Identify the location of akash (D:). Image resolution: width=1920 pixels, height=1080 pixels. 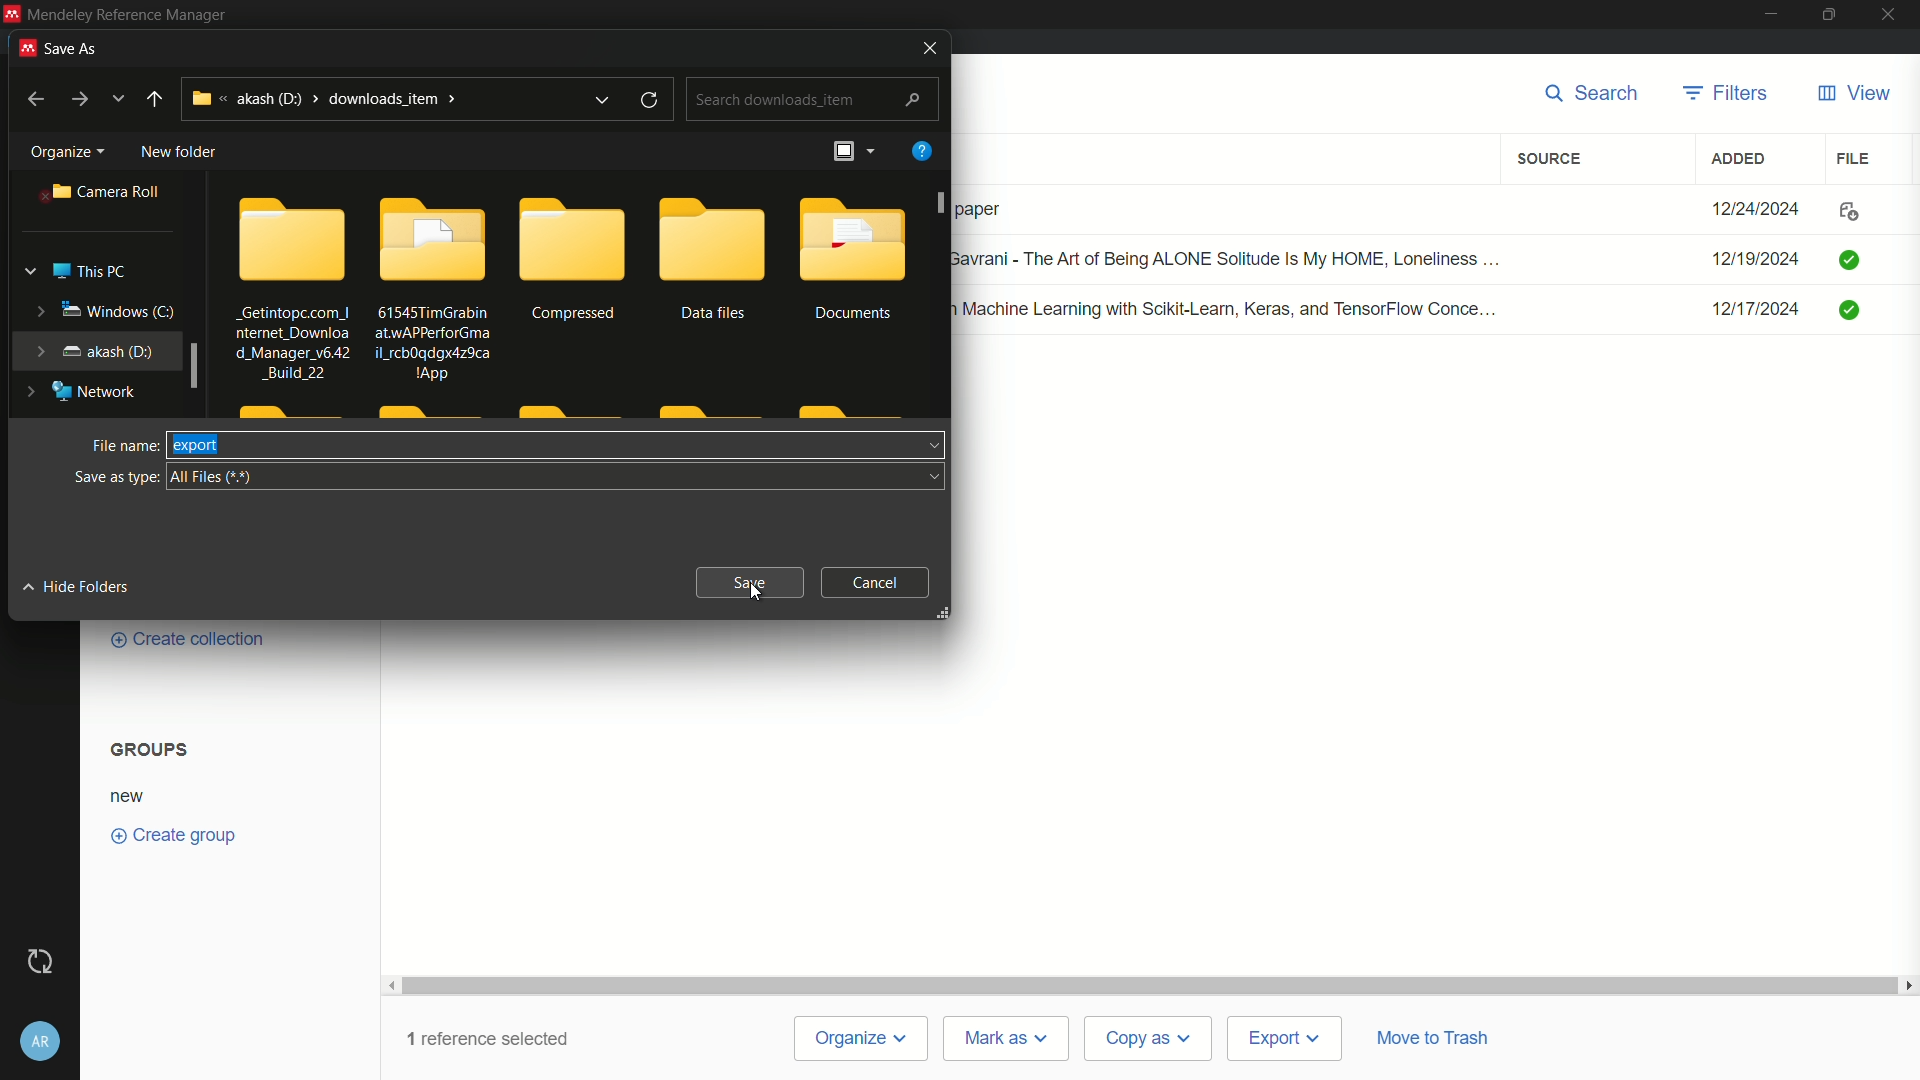
(90, 350).